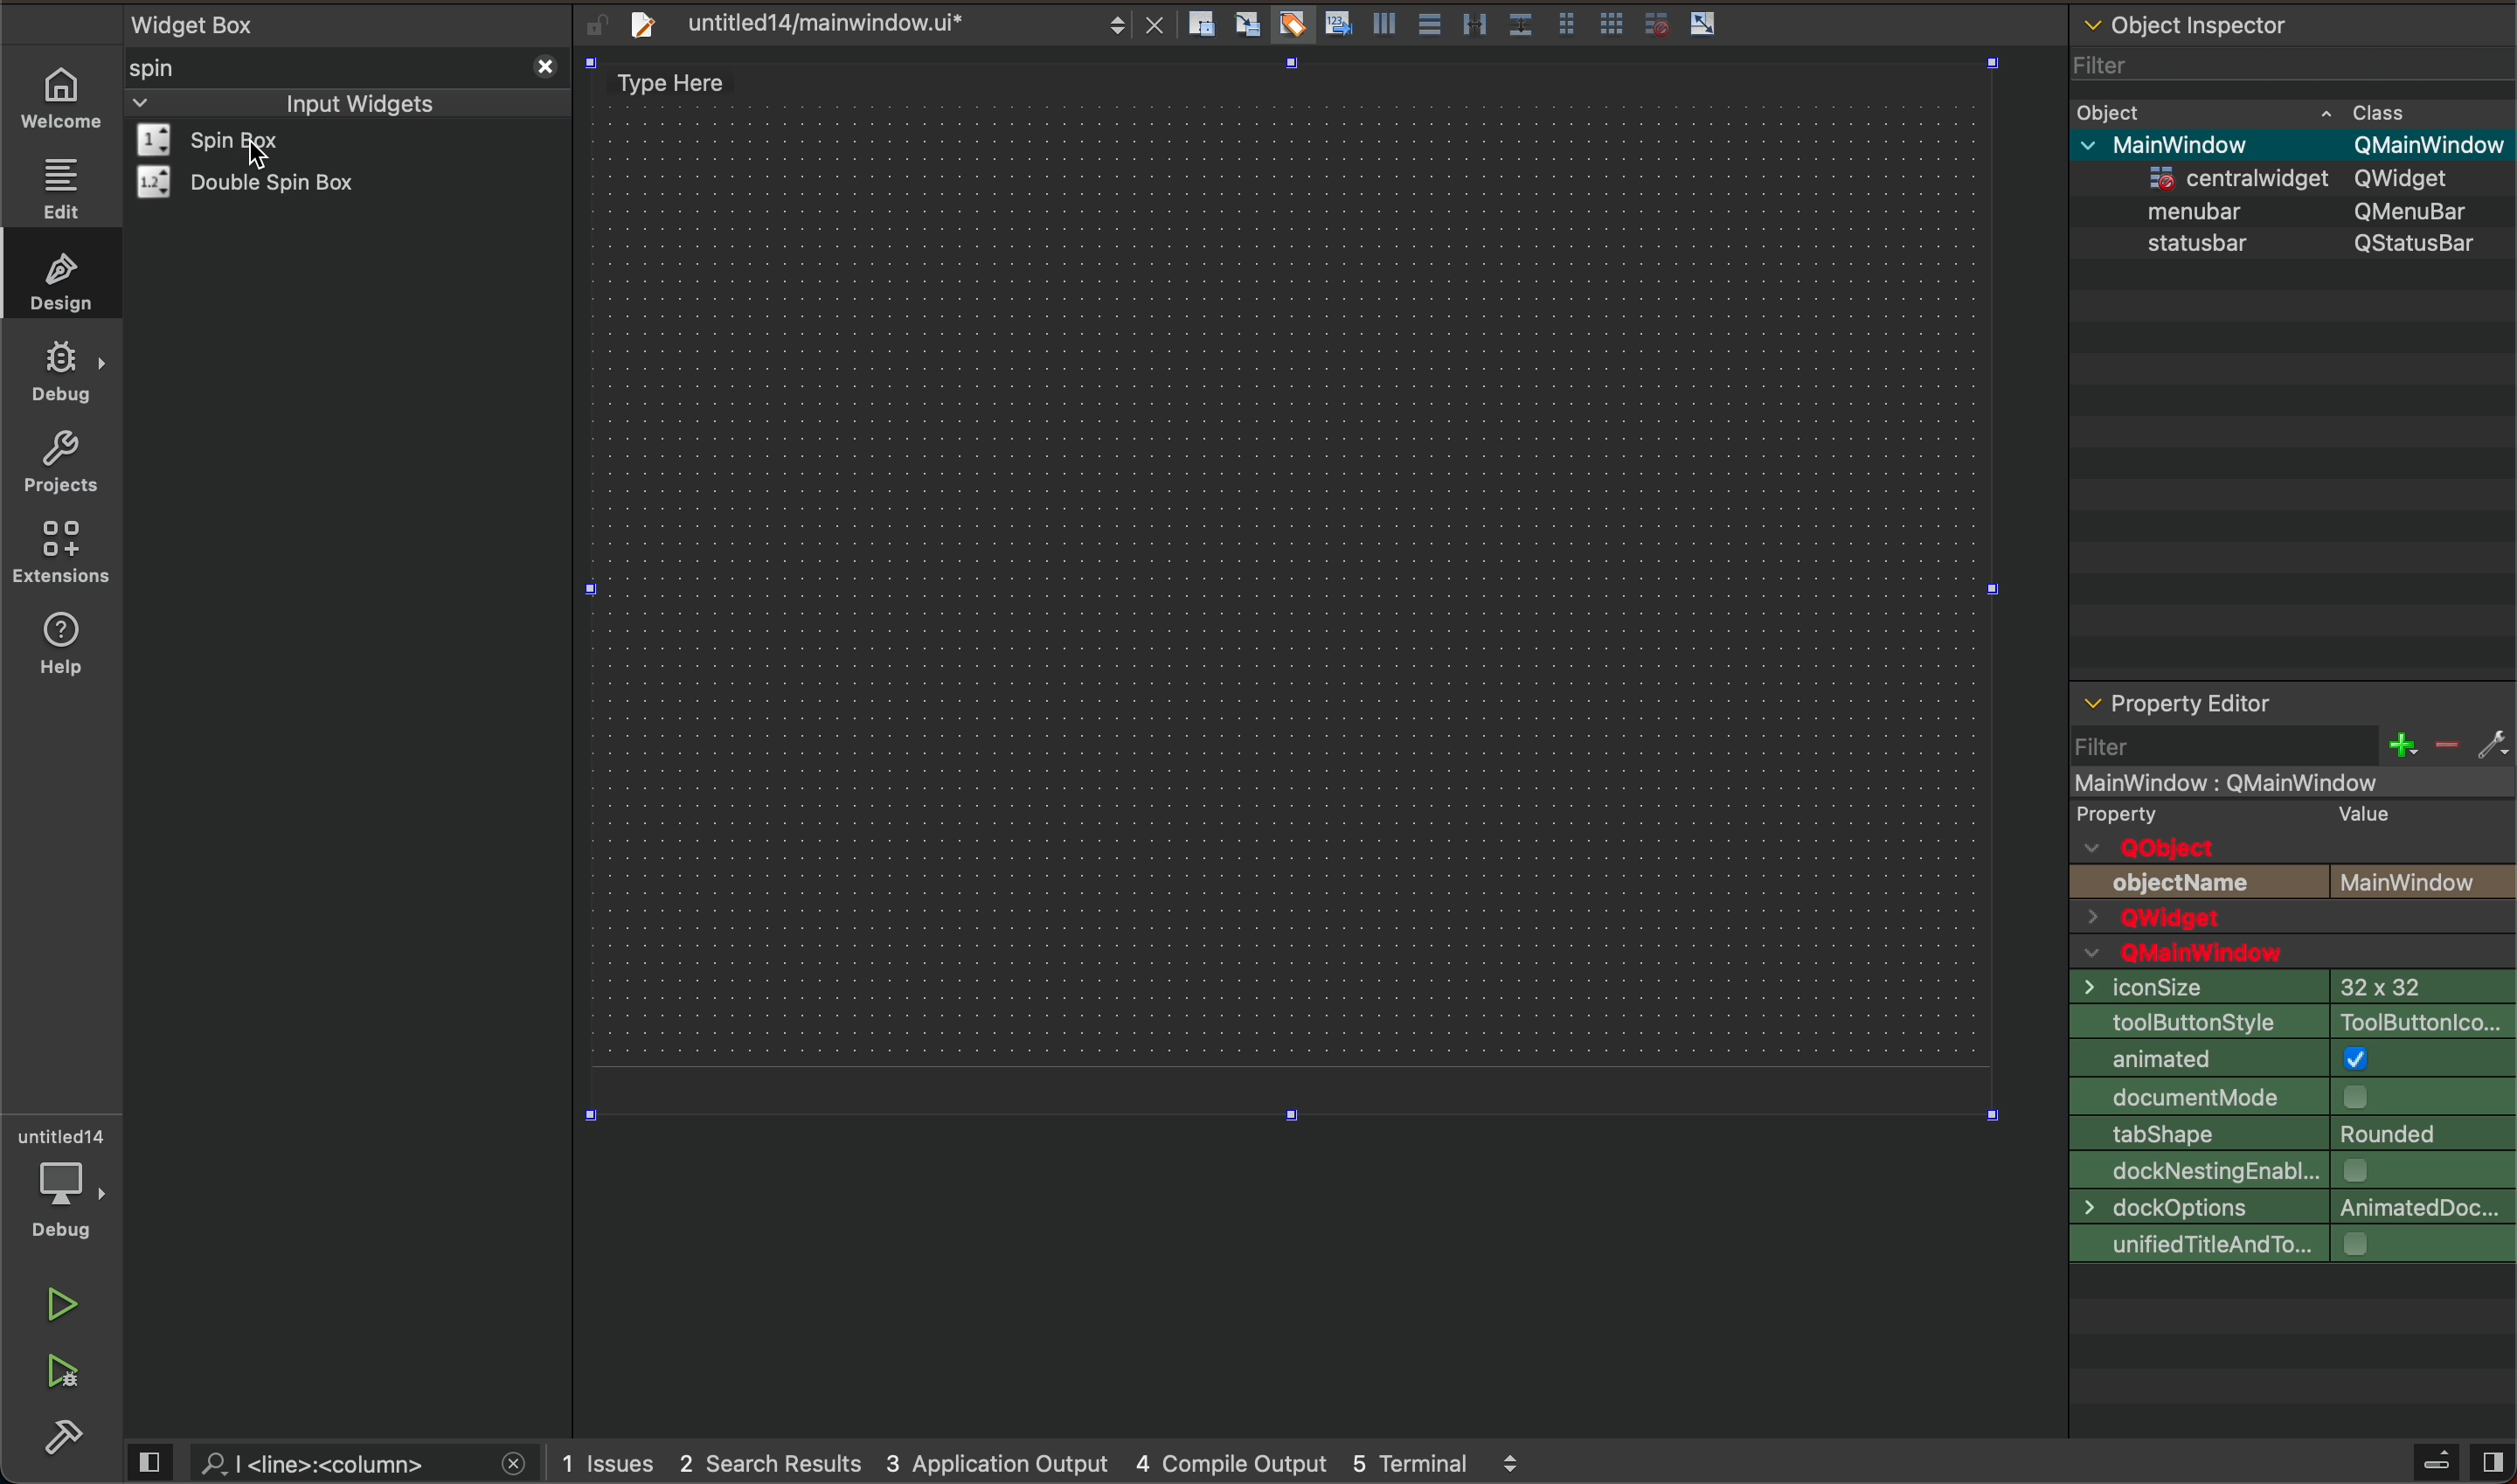 Image resolution: width=2517 pixels, height=1484 pixels. What do you see at coordinates (2293, 1059) in the screenshot?
I see `animated` at bounding box center [2293, 1059].